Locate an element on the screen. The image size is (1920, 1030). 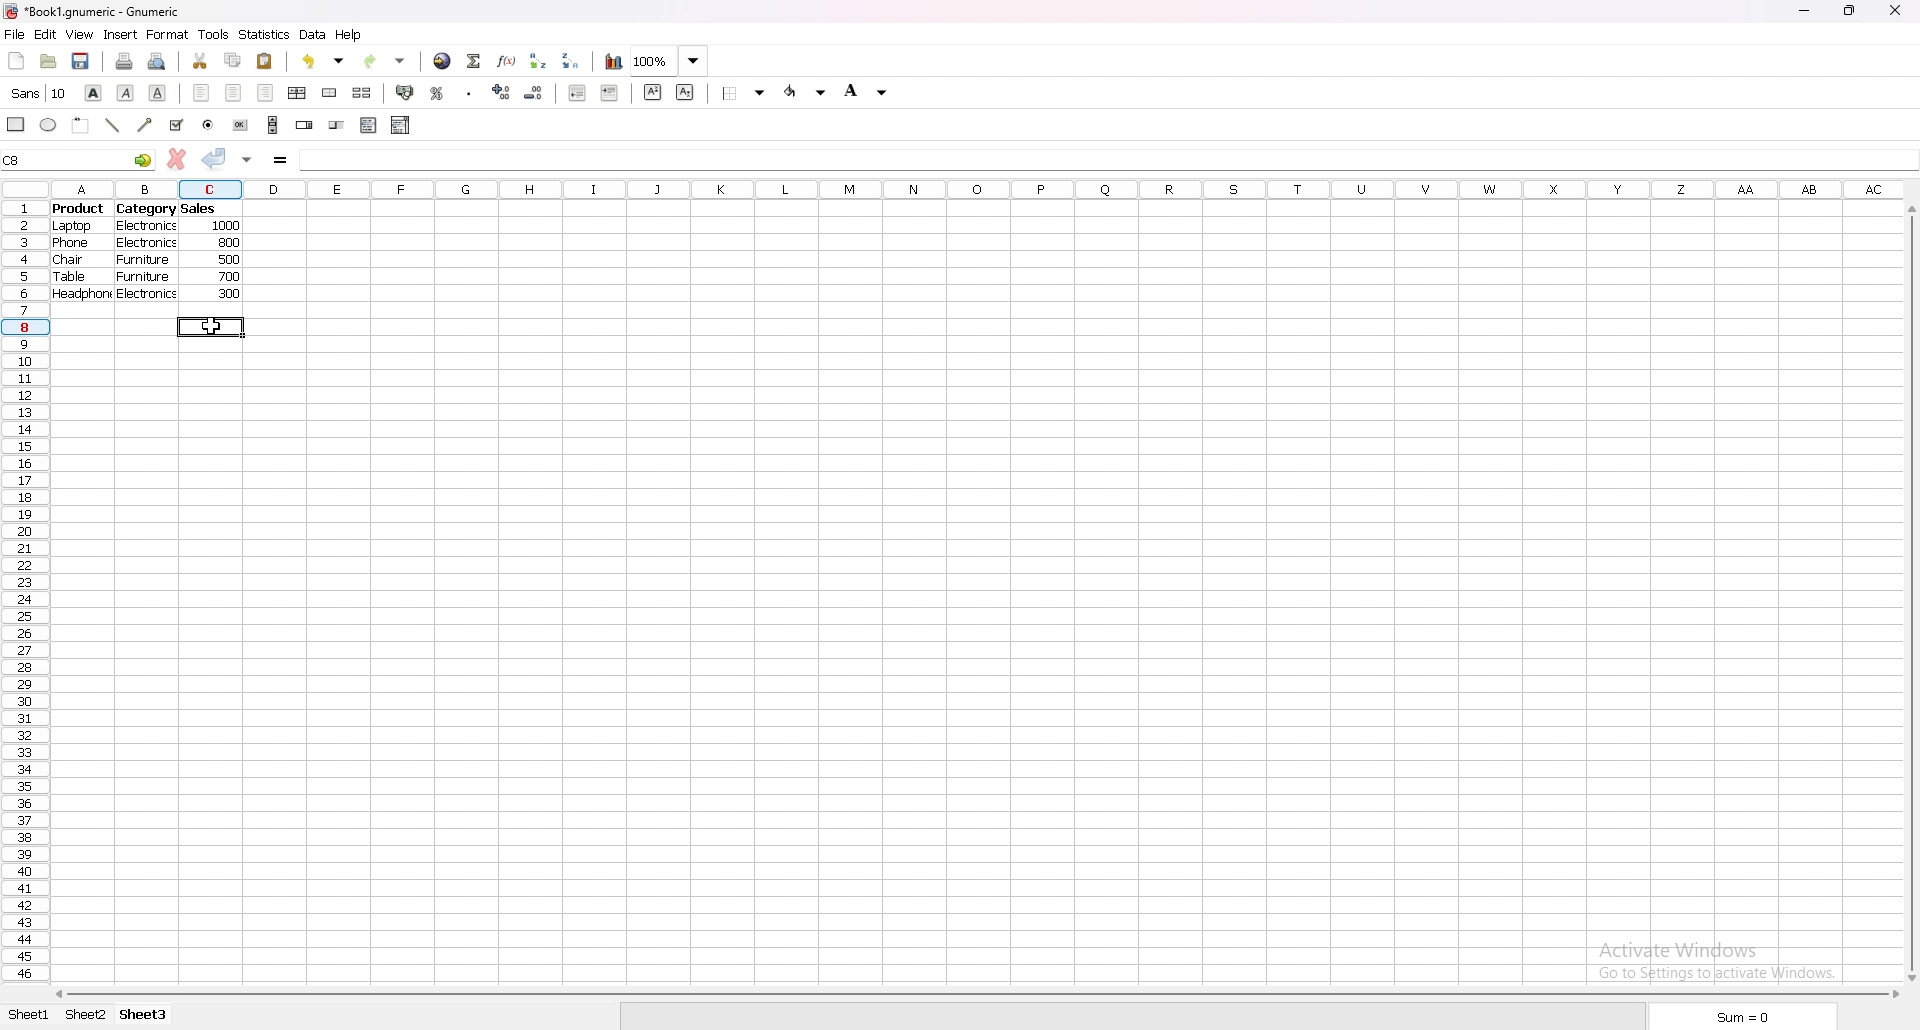
italic is located at coordinates (126, 93).